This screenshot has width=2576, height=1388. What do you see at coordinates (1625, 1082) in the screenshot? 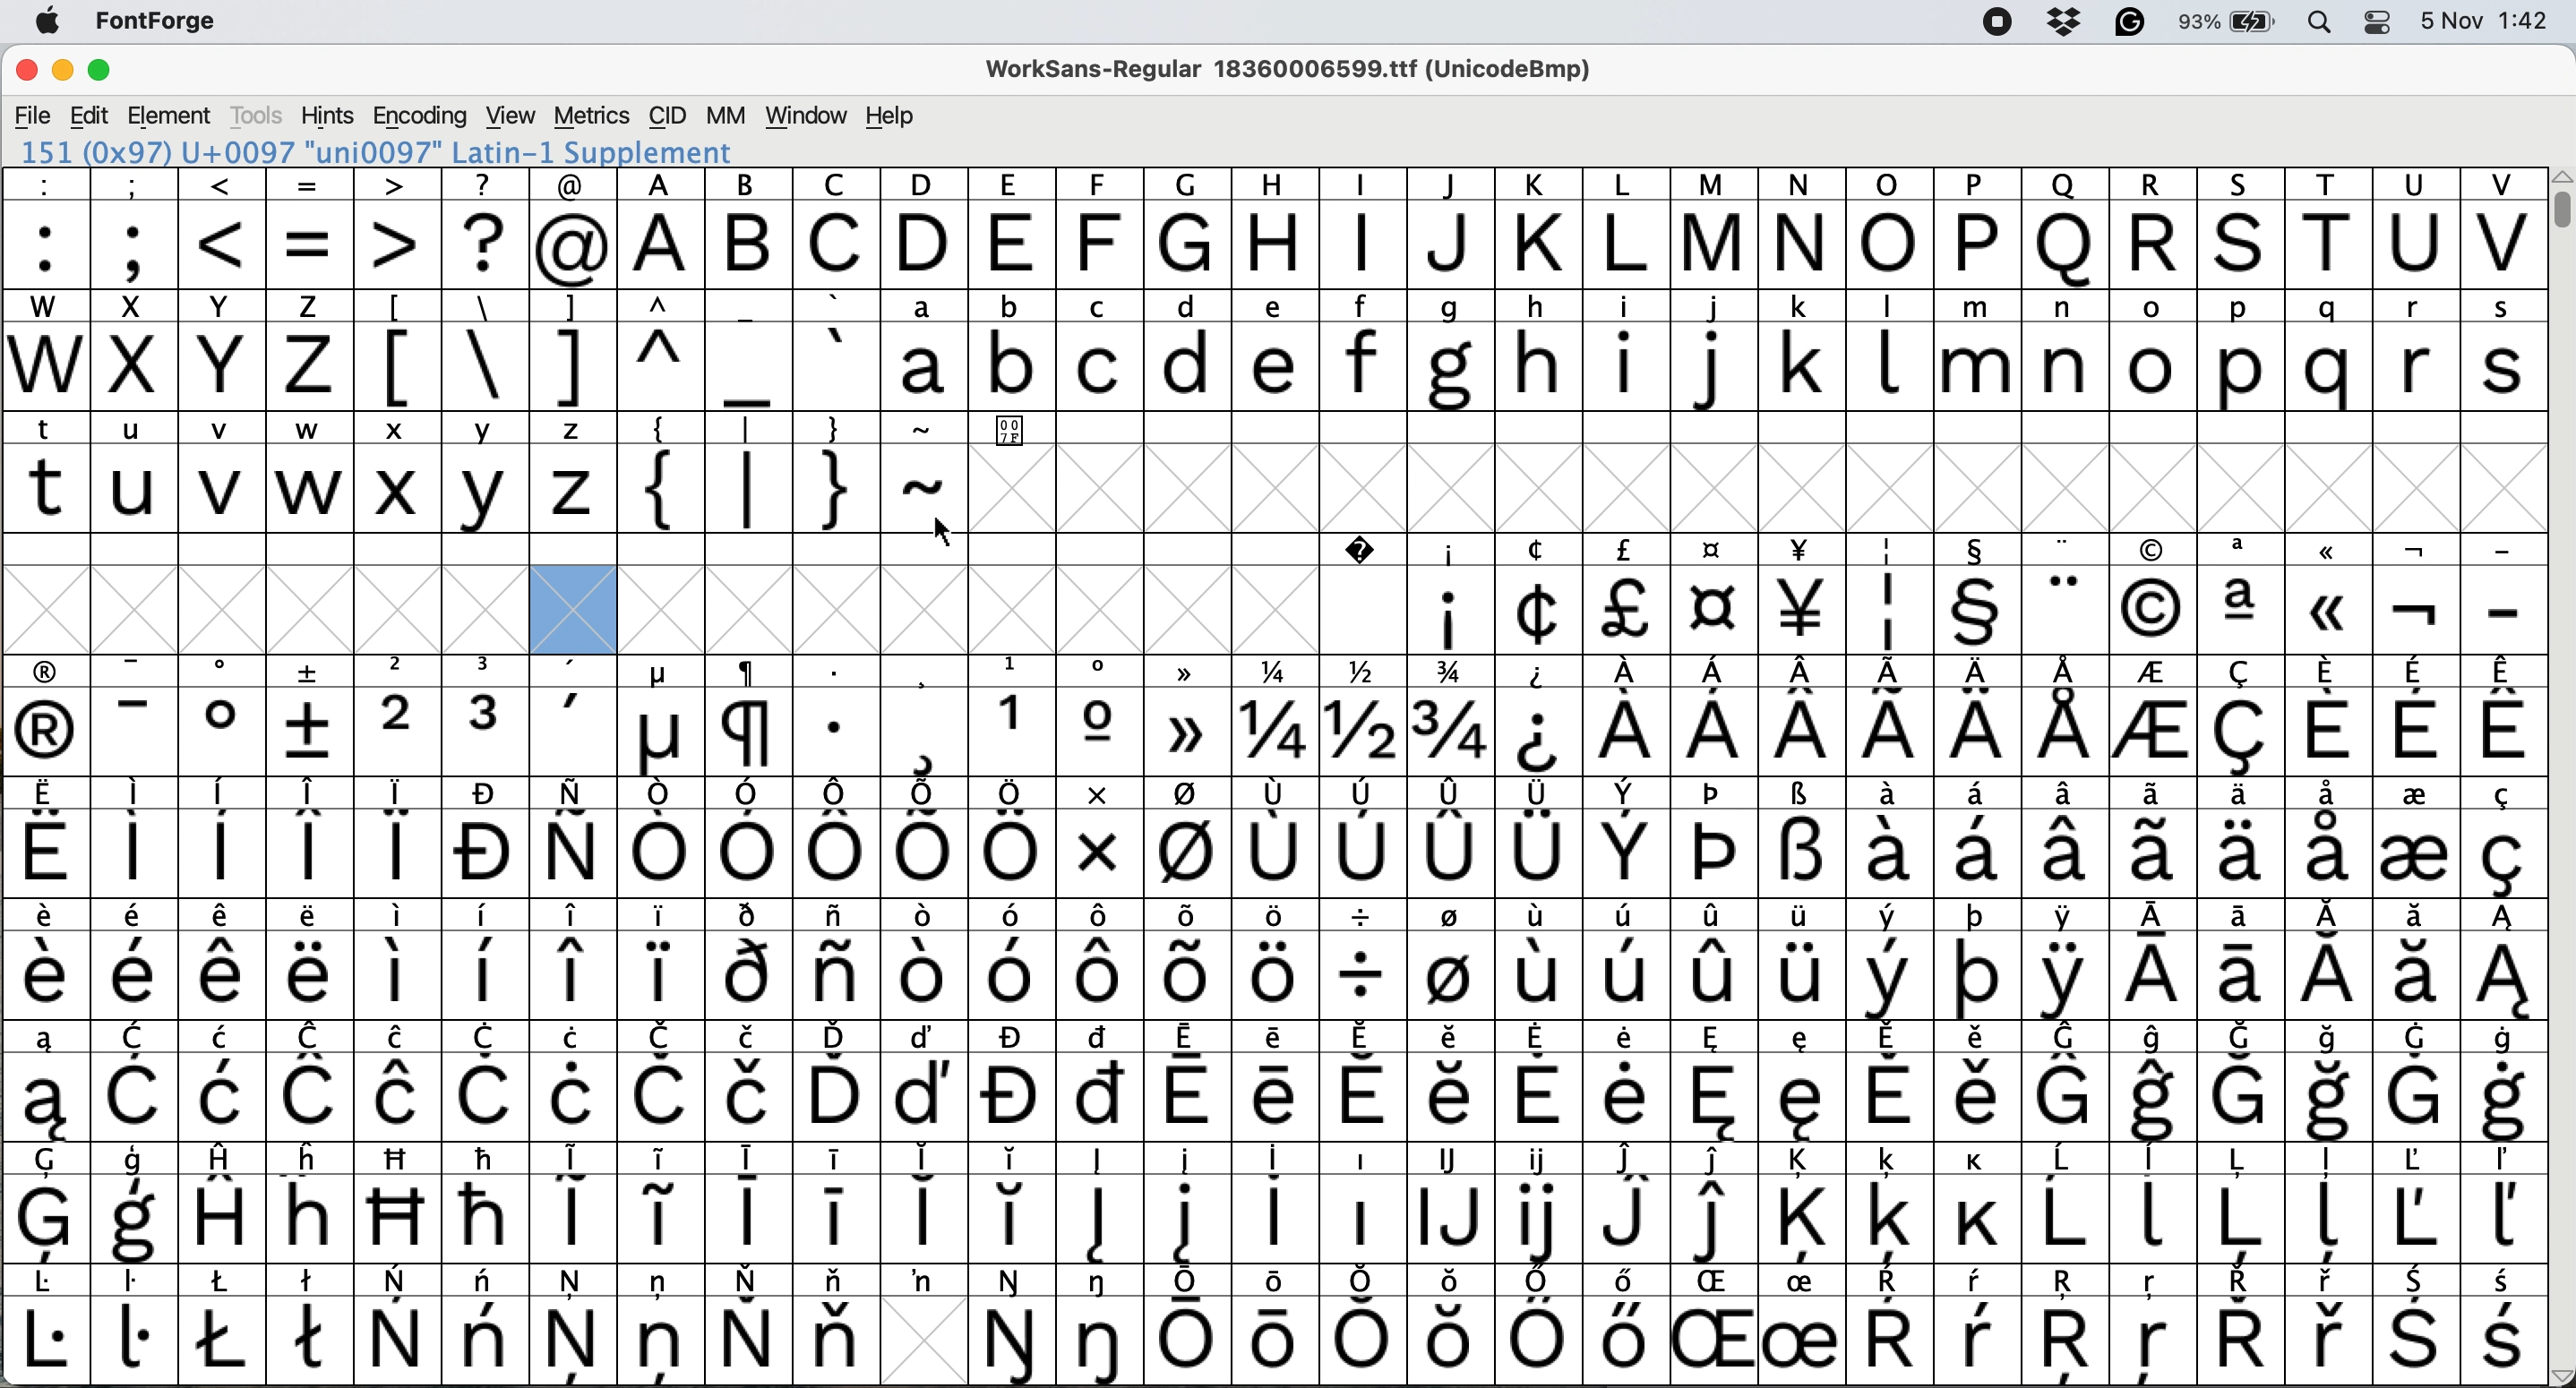
I see `symbol` at bounding box center [1625, 1082].